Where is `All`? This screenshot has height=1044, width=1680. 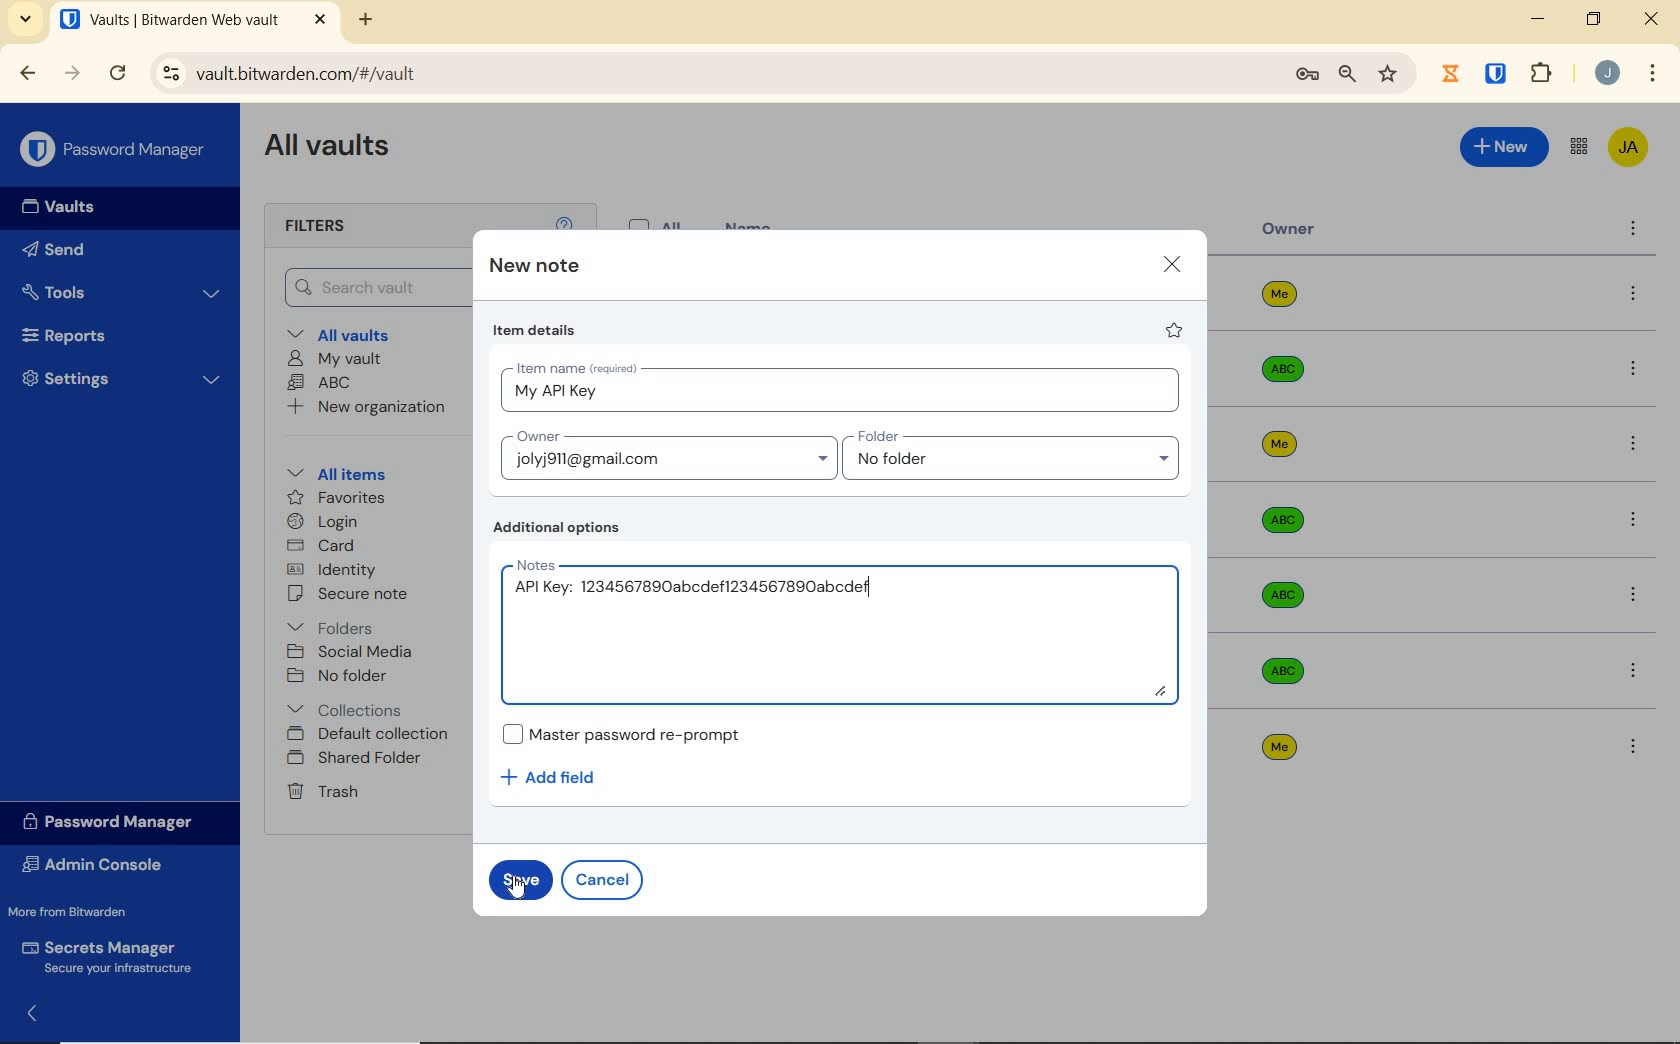
All is located at coordinates (659, 221).